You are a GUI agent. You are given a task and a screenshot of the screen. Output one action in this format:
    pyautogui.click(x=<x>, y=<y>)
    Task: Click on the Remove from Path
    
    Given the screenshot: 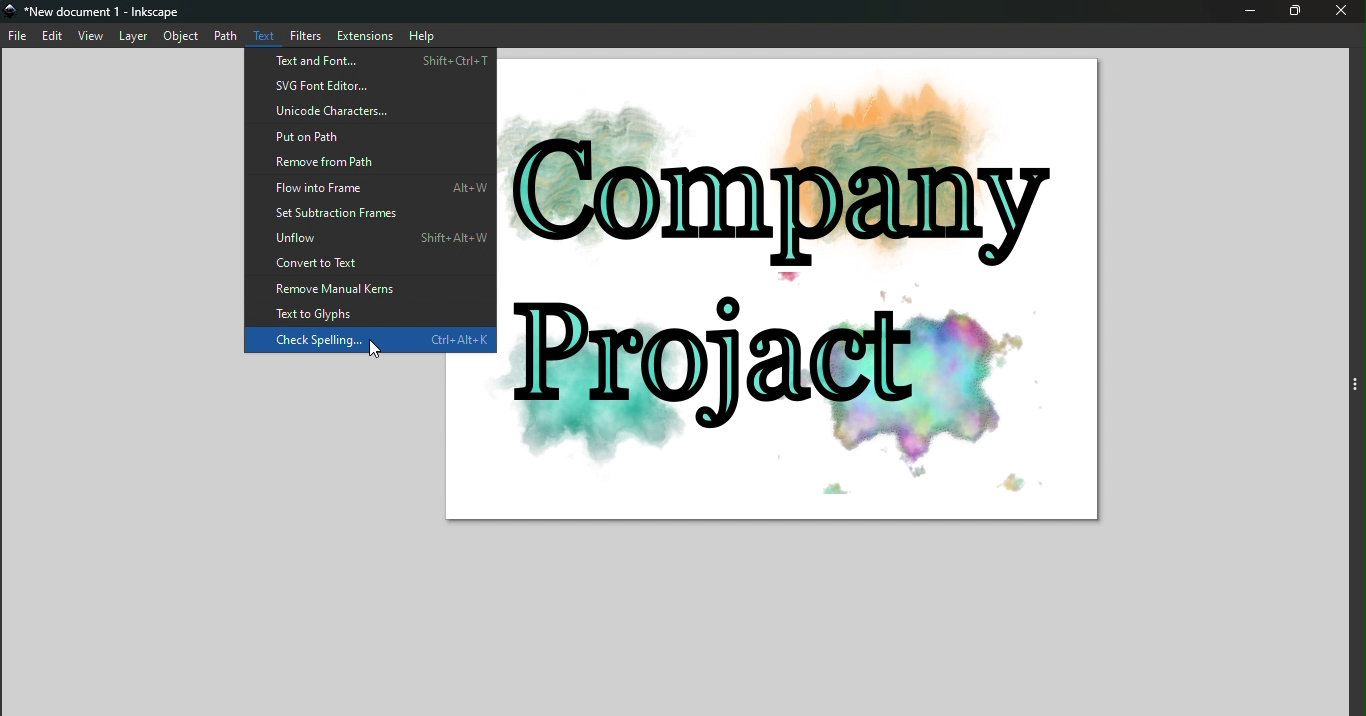 What is the action you would take?
    pyautogui.click(x=370, y=161)
    